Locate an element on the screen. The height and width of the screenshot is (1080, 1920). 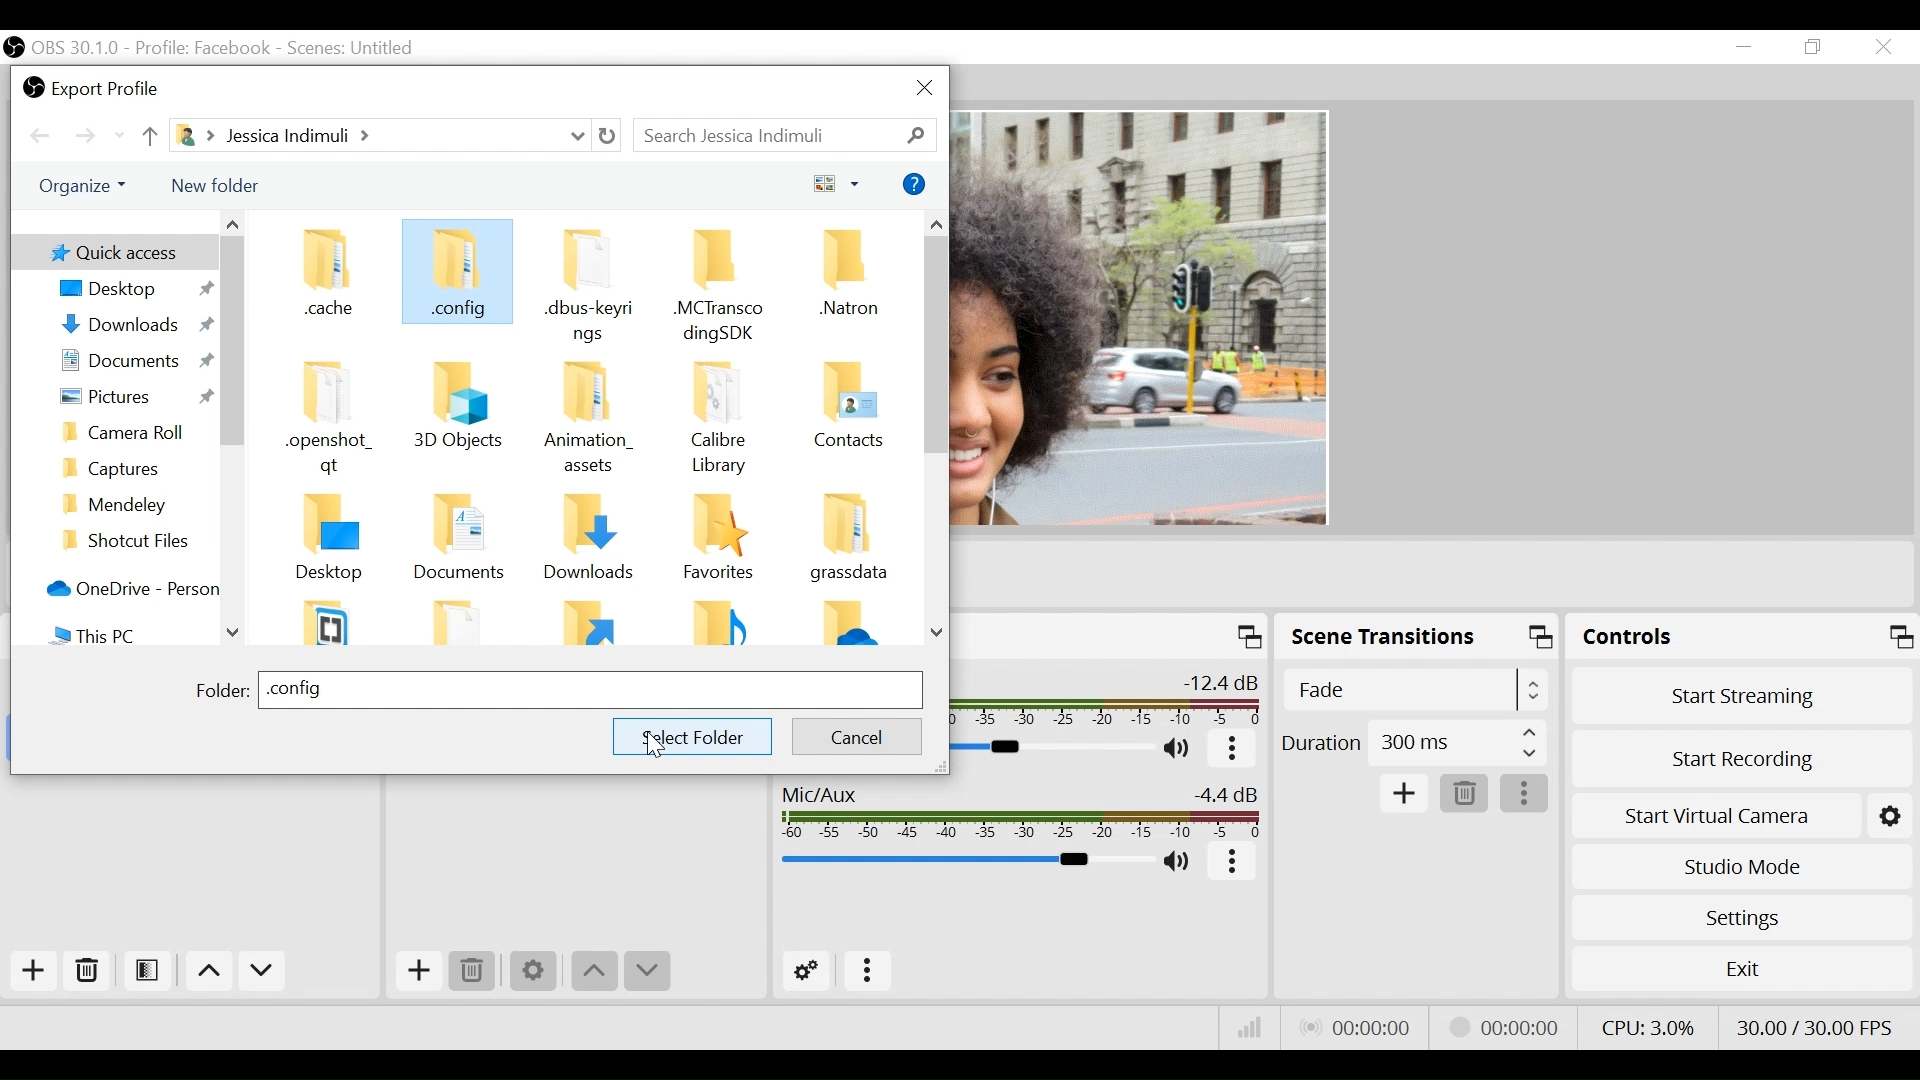
Scene is located at coordinates (357, 47).